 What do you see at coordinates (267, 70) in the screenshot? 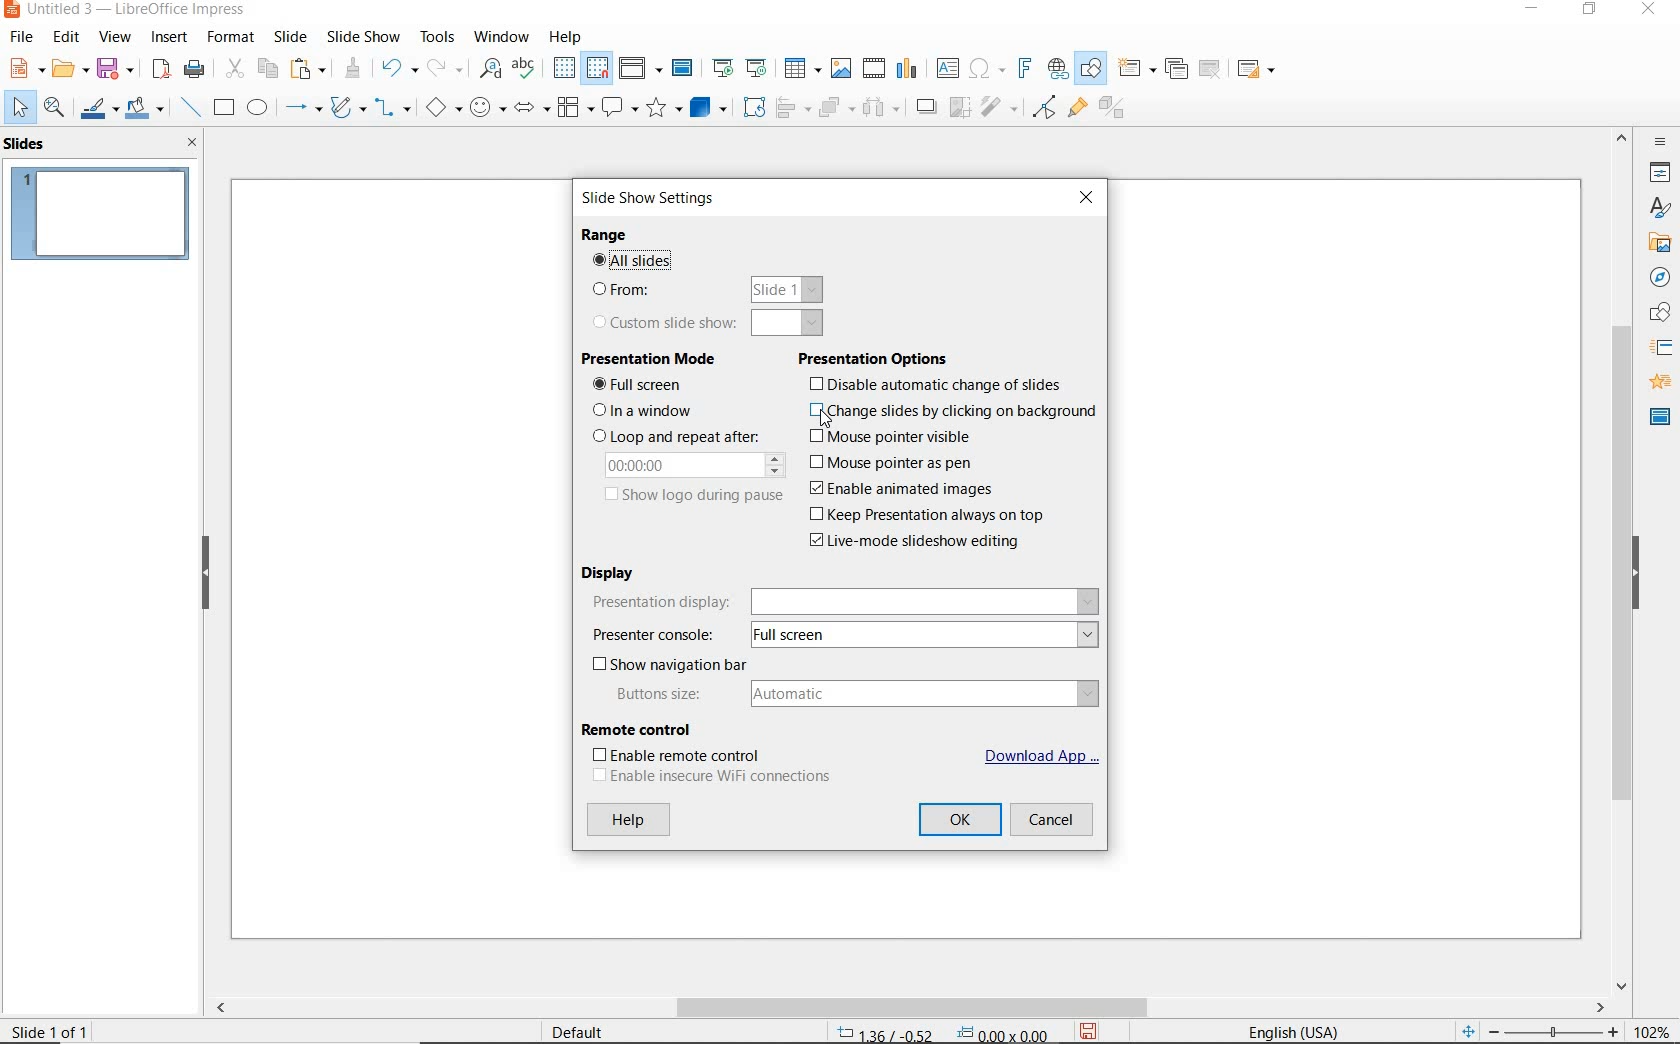
I see `COPY` at bounding box center [267, 70].